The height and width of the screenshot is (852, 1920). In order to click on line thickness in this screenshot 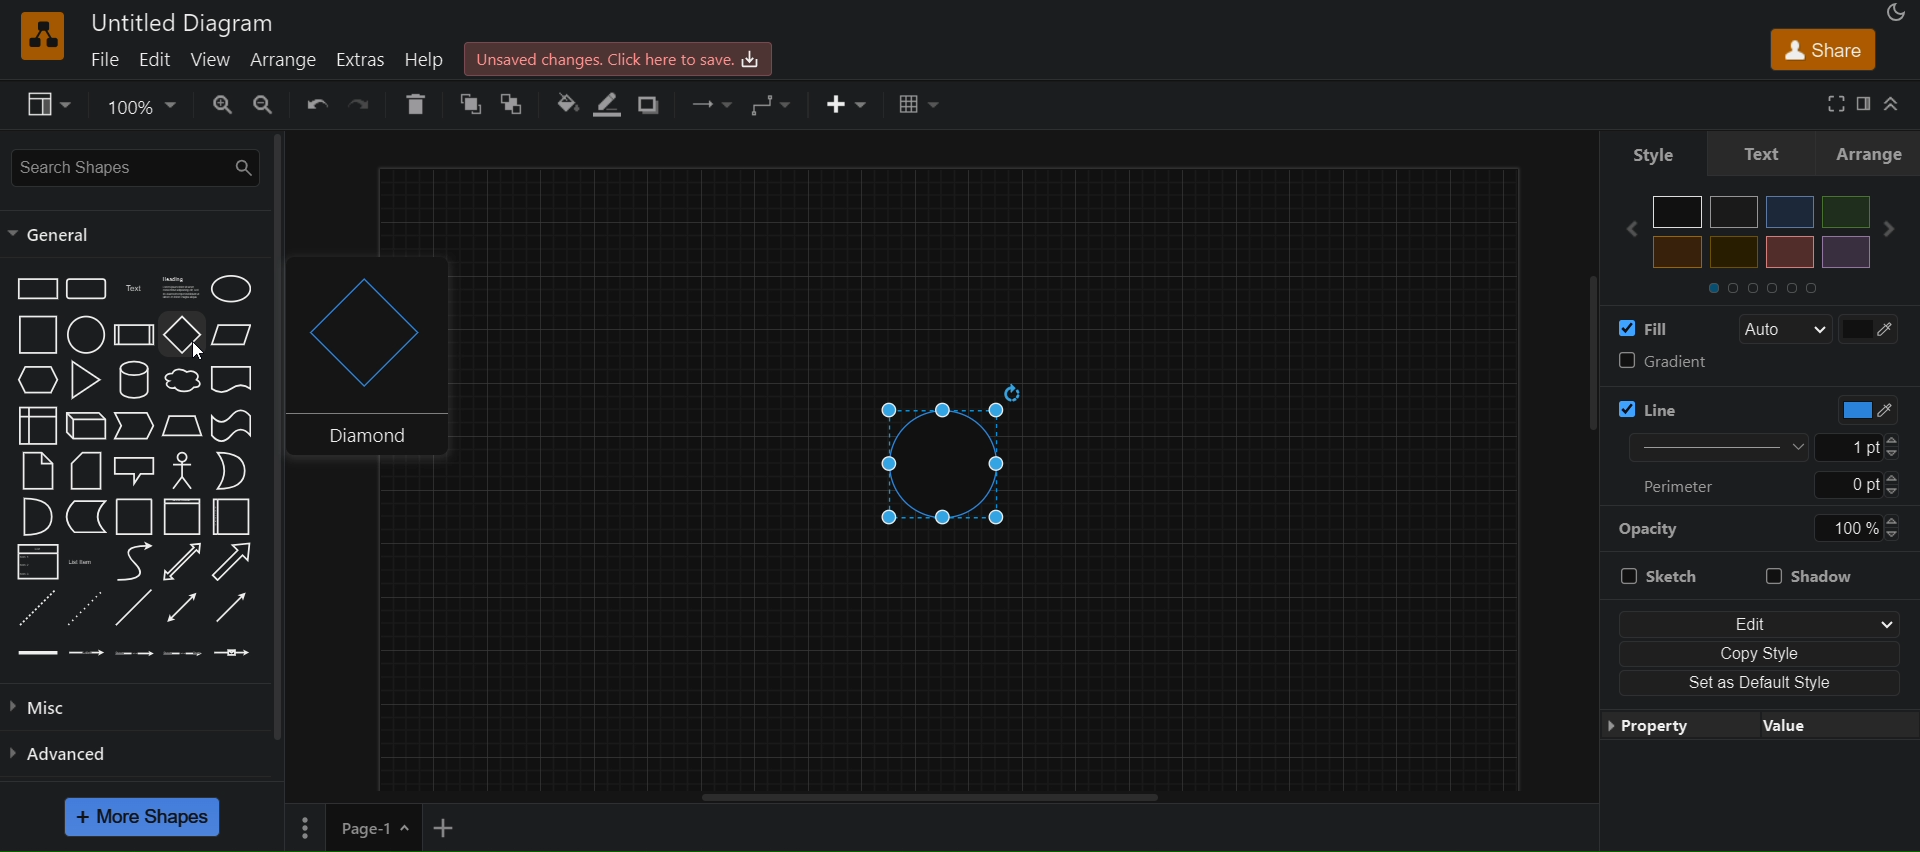, I will do `click(1704, 446)`.